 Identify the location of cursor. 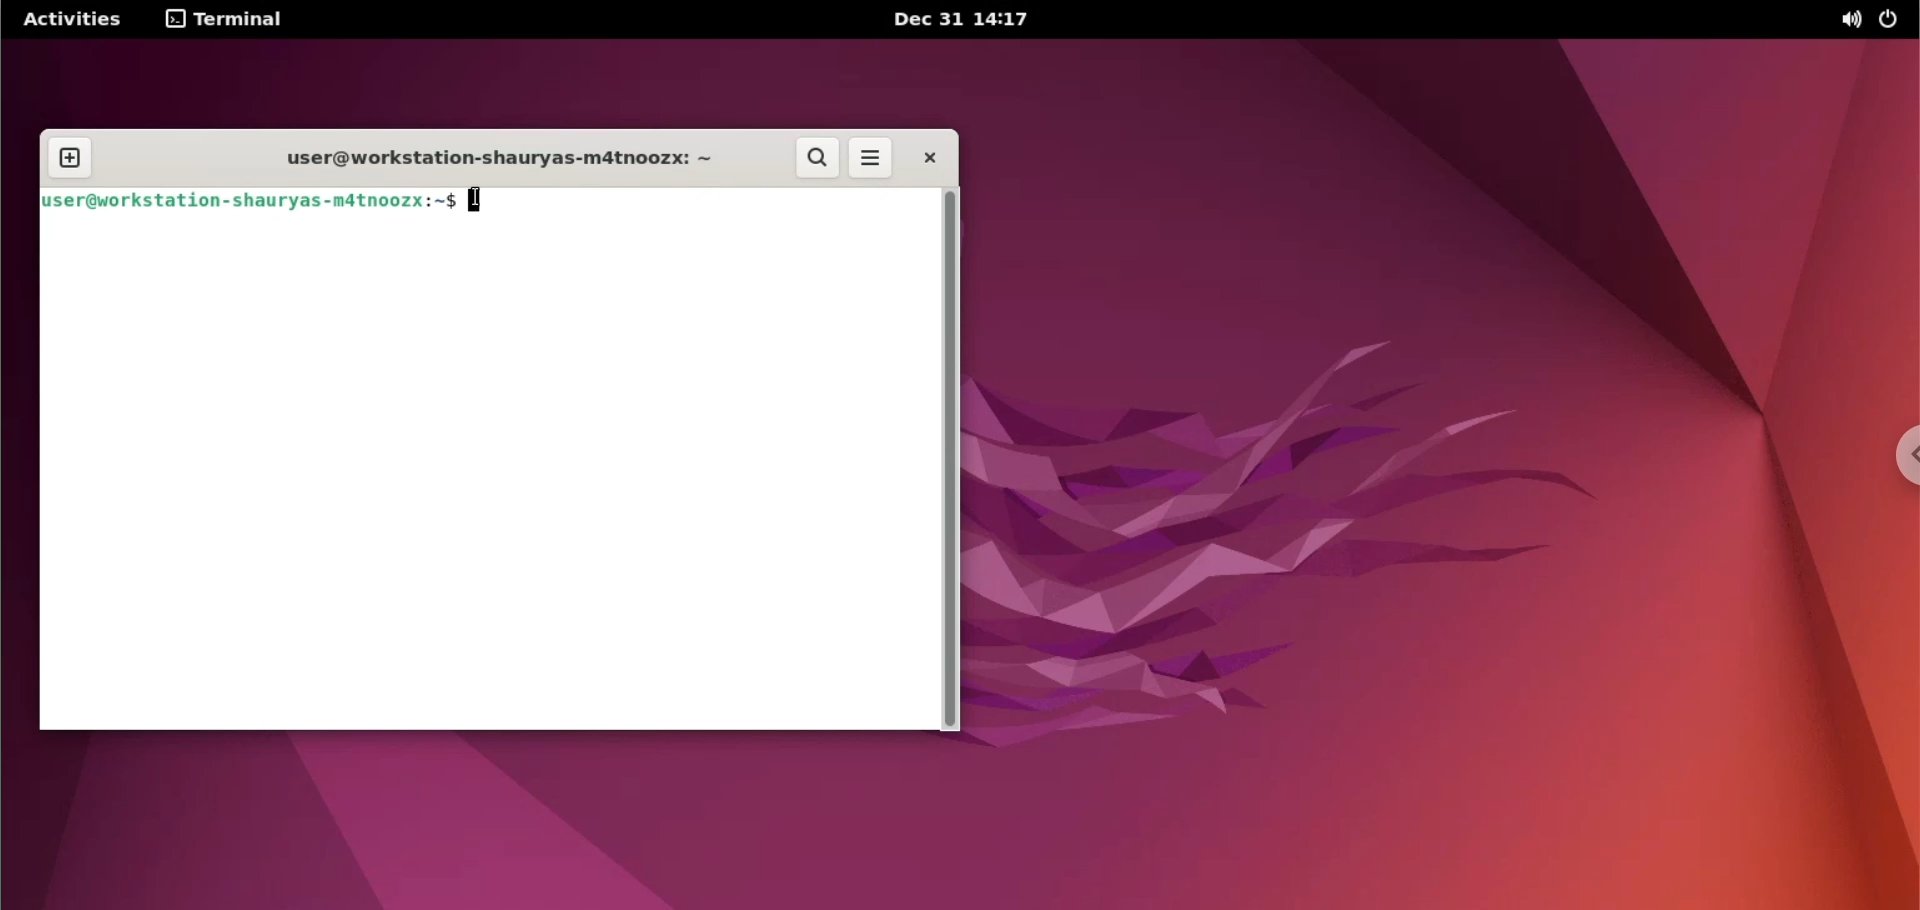
(479, 202).